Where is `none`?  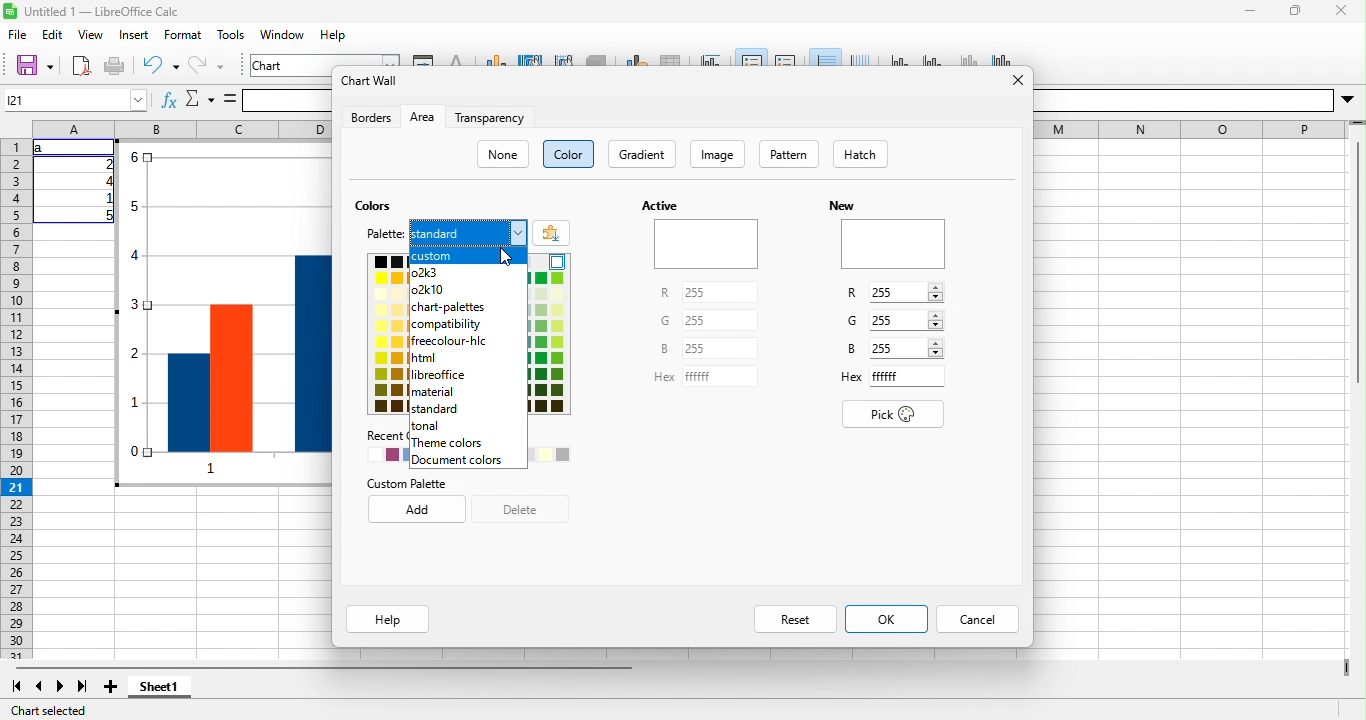
none is located at coordinates (502, 154).